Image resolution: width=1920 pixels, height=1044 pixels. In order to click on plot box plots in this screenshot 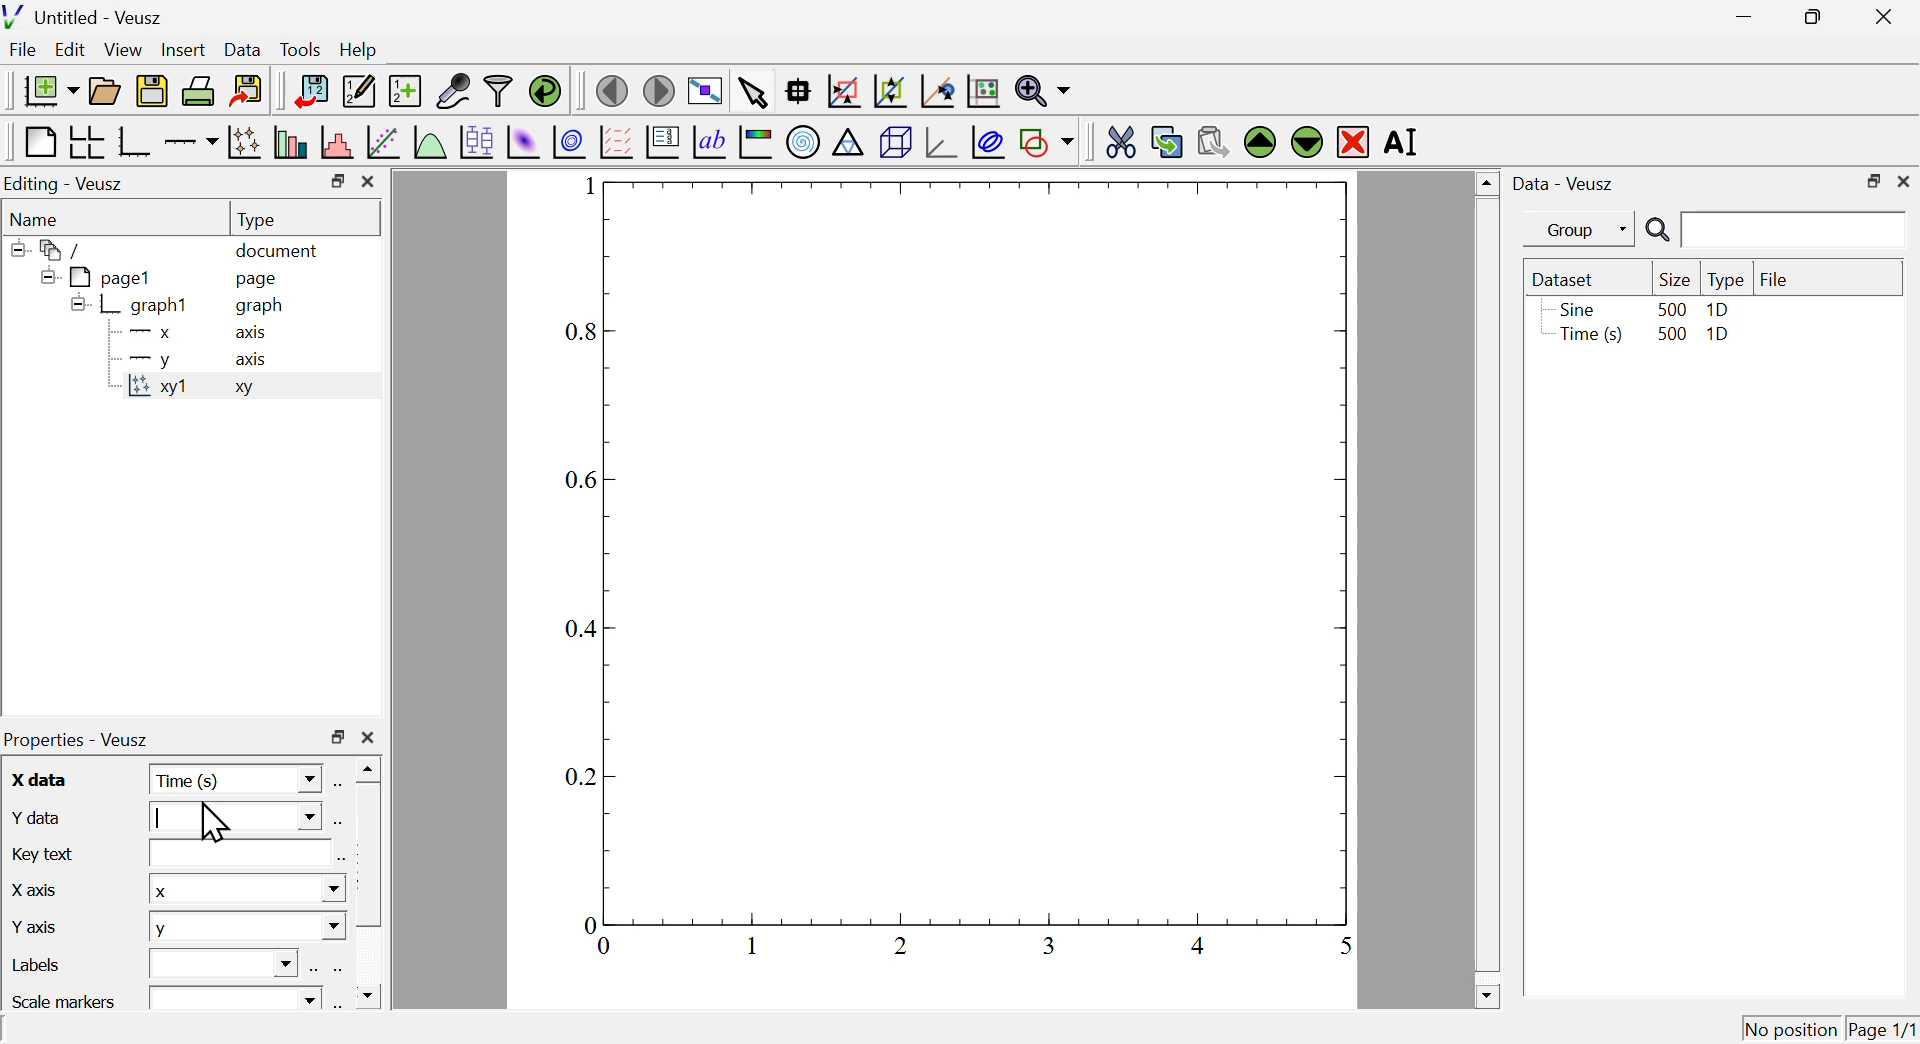, I will do `click(475, 140)`.